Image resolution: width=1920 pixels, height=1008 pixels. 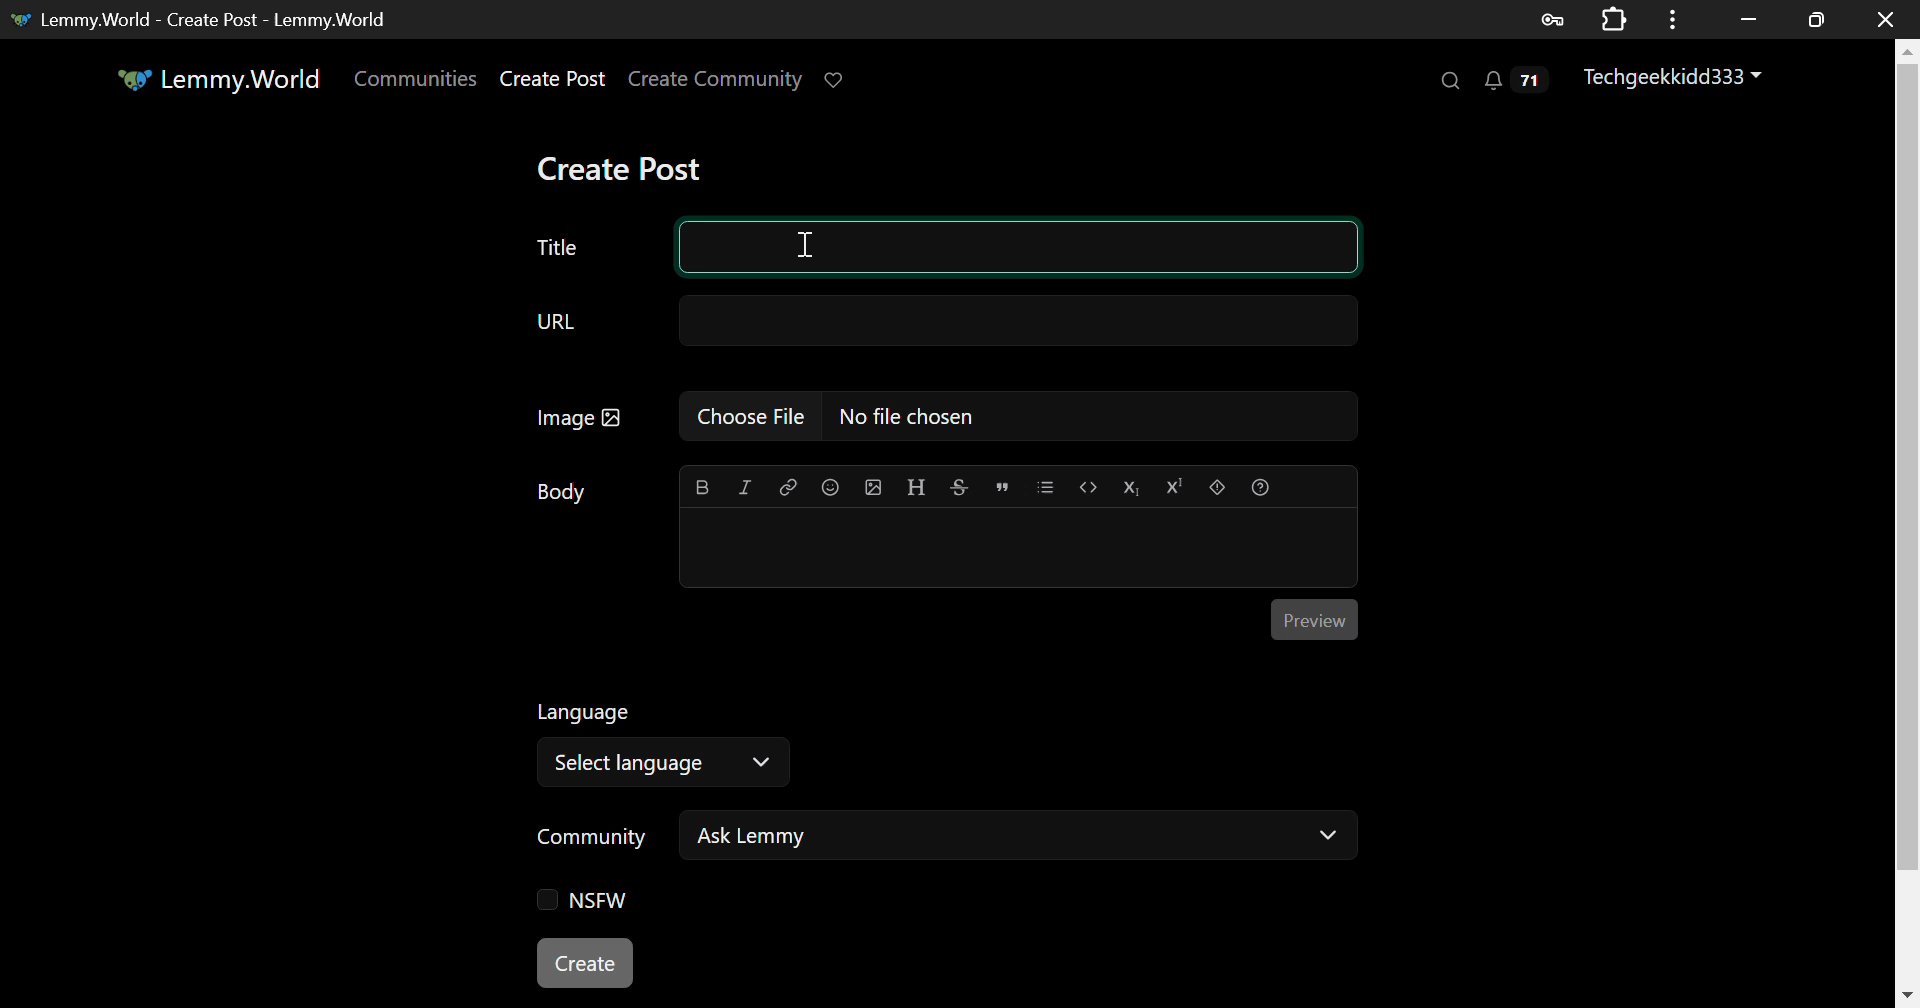 What do you see at coordinates (1000, 488) in the screenshot?
I see `Quote` at bounding box center [1000, 488].